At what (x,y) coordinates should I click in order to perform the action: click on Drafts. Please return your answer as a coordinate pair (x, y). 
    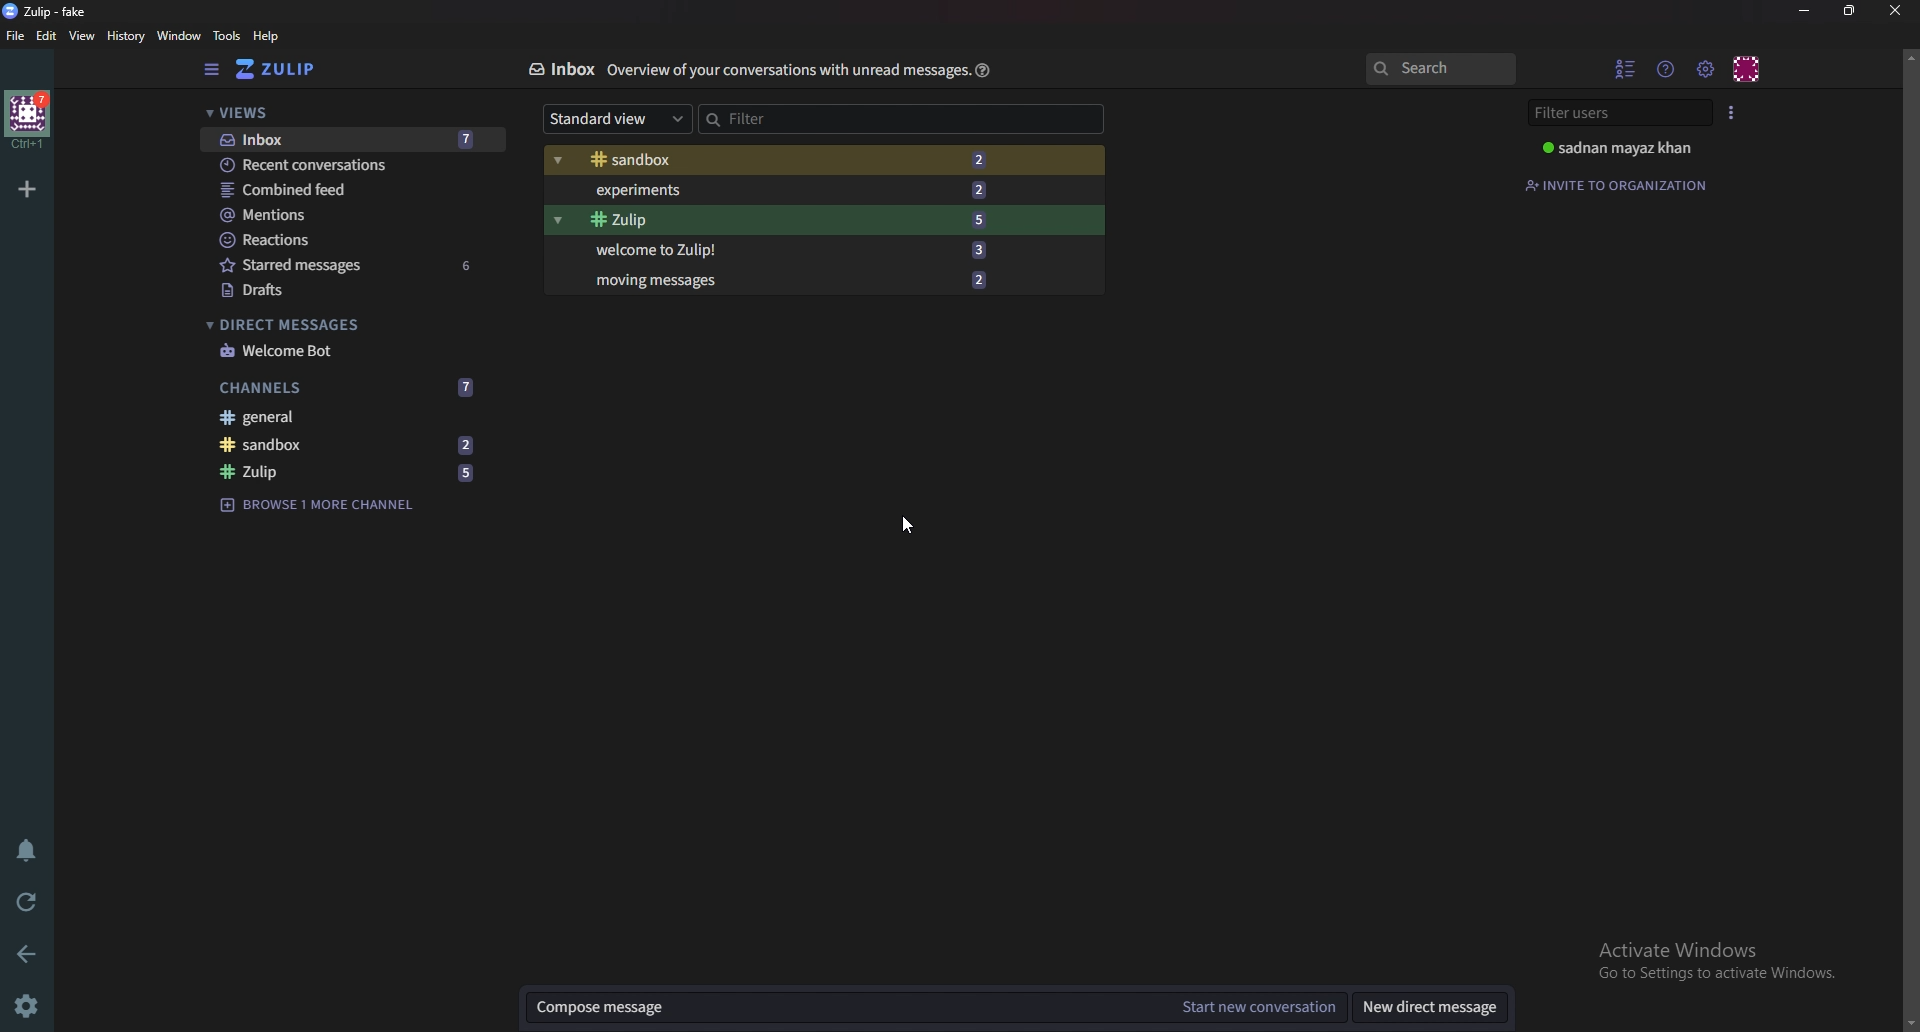
    Looking at the image, I should click on (345, 290).